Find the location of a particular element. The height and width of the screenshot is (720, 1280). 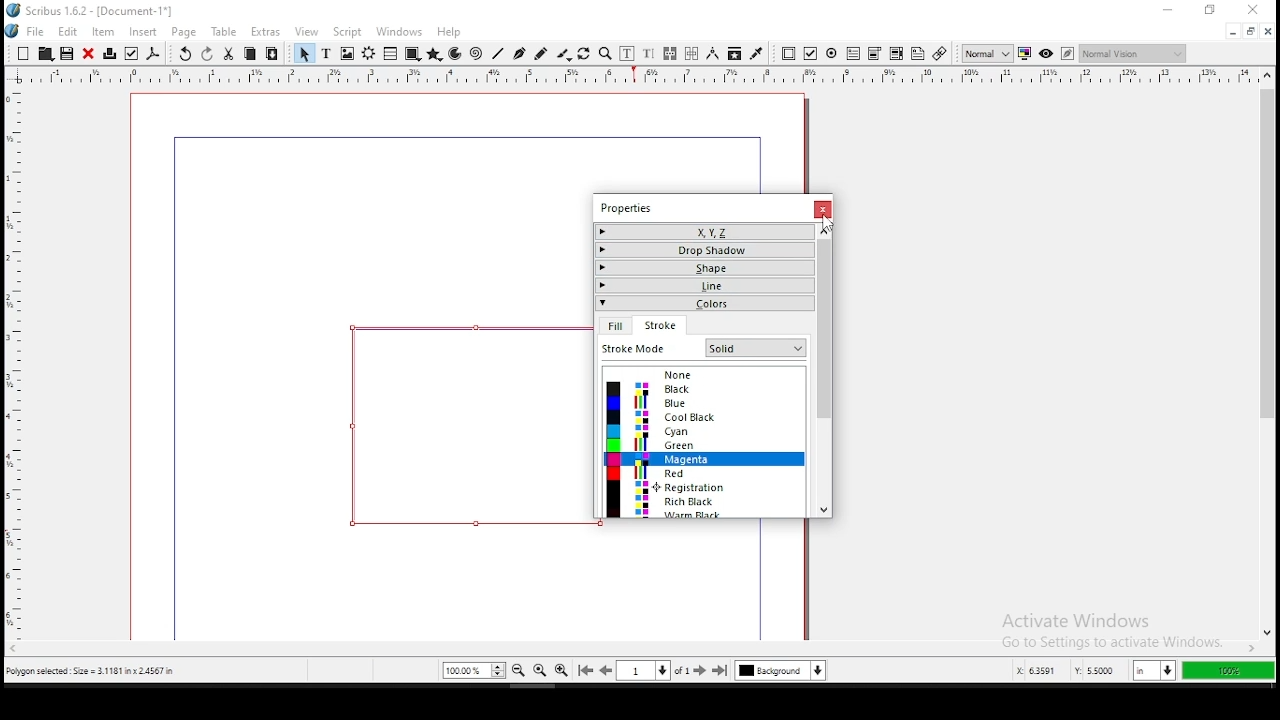

pdf combo box is located at coordinates (896, 54).